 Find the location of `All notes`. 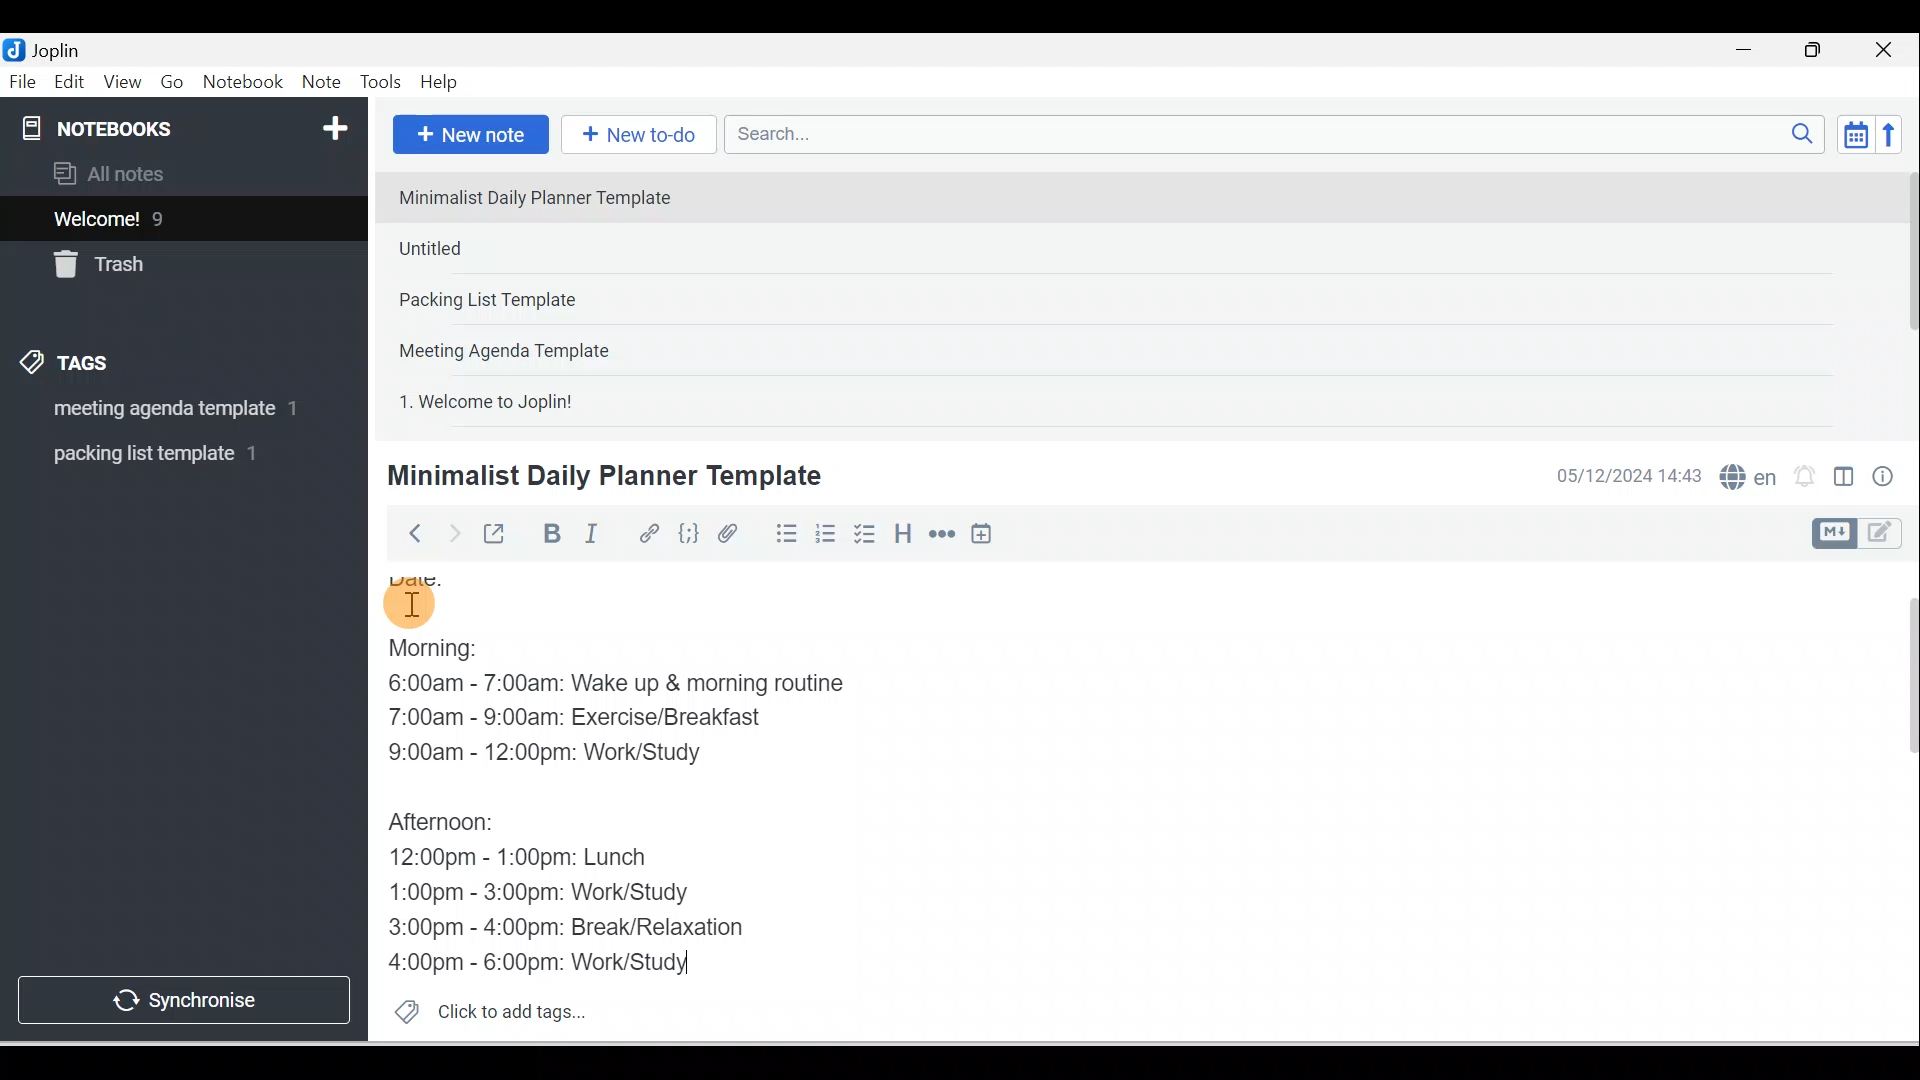

All notes is located at coordinates (181, 173).